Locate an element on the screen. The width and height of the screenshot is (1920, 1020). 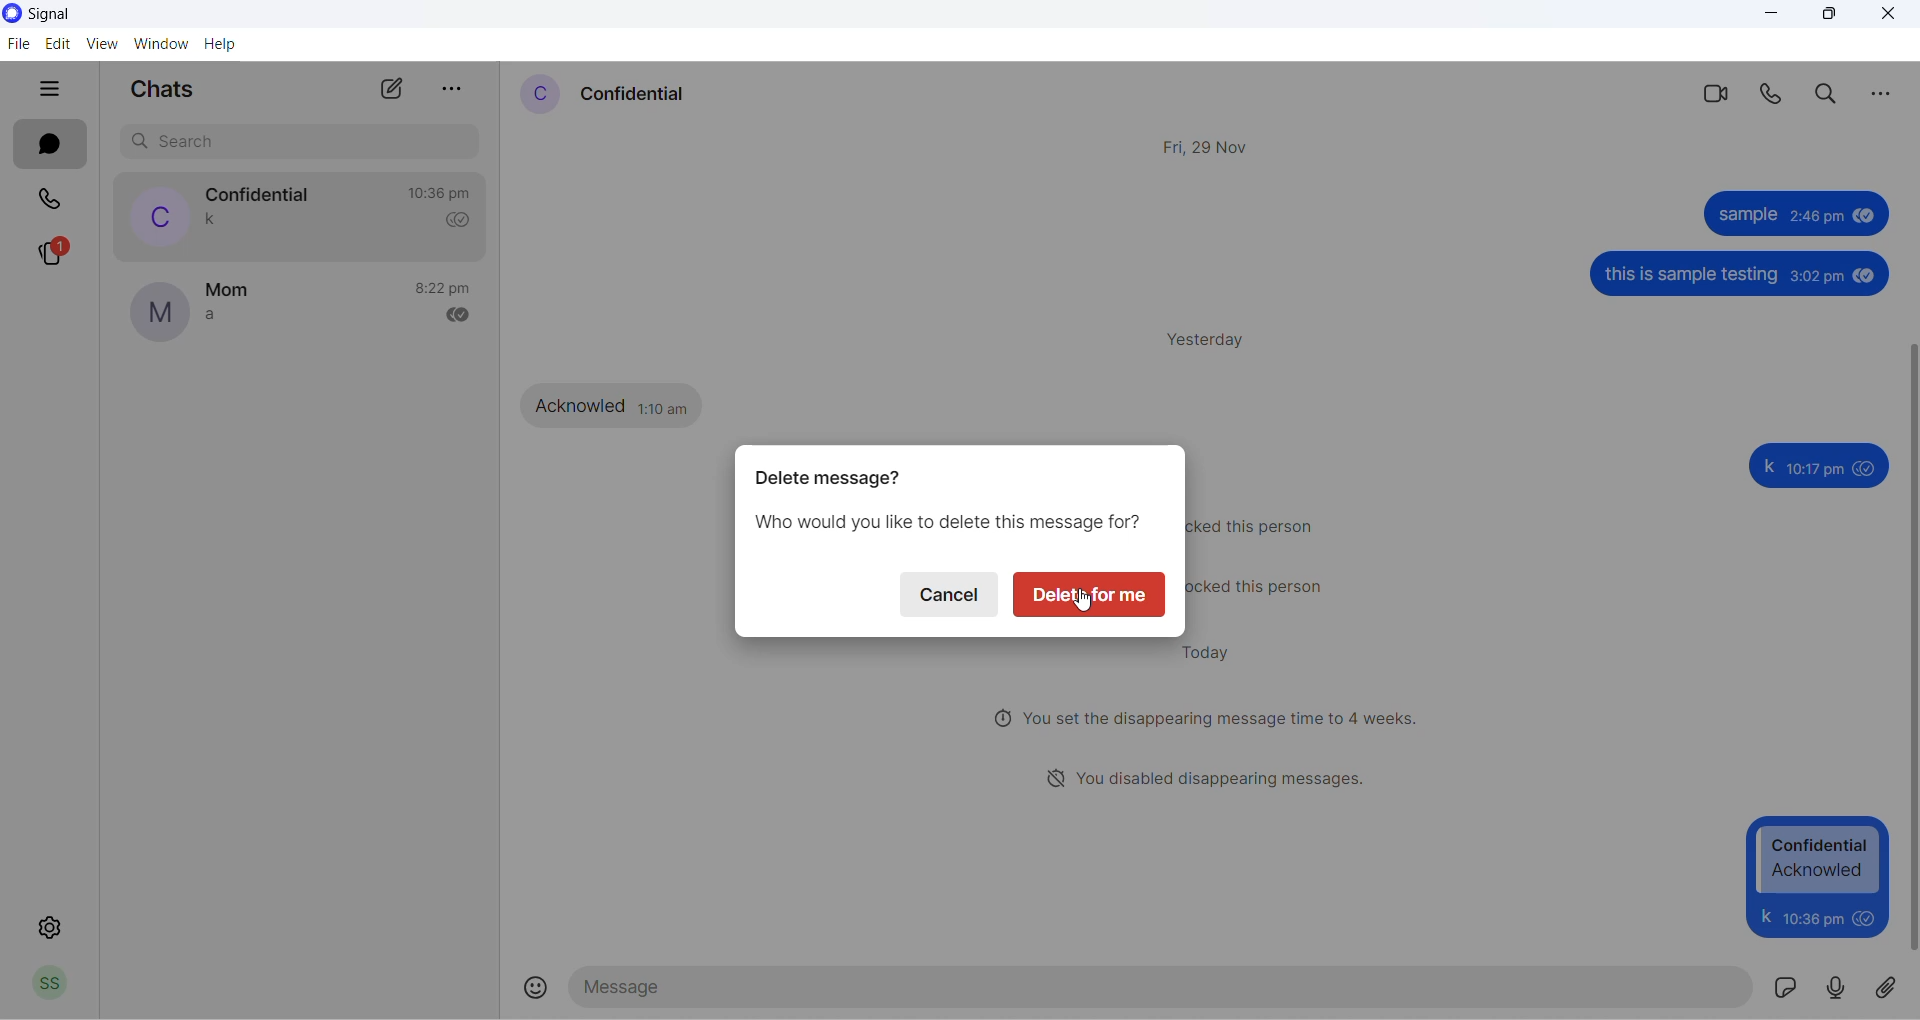
cancel delete is located at coordinates (940, 597).